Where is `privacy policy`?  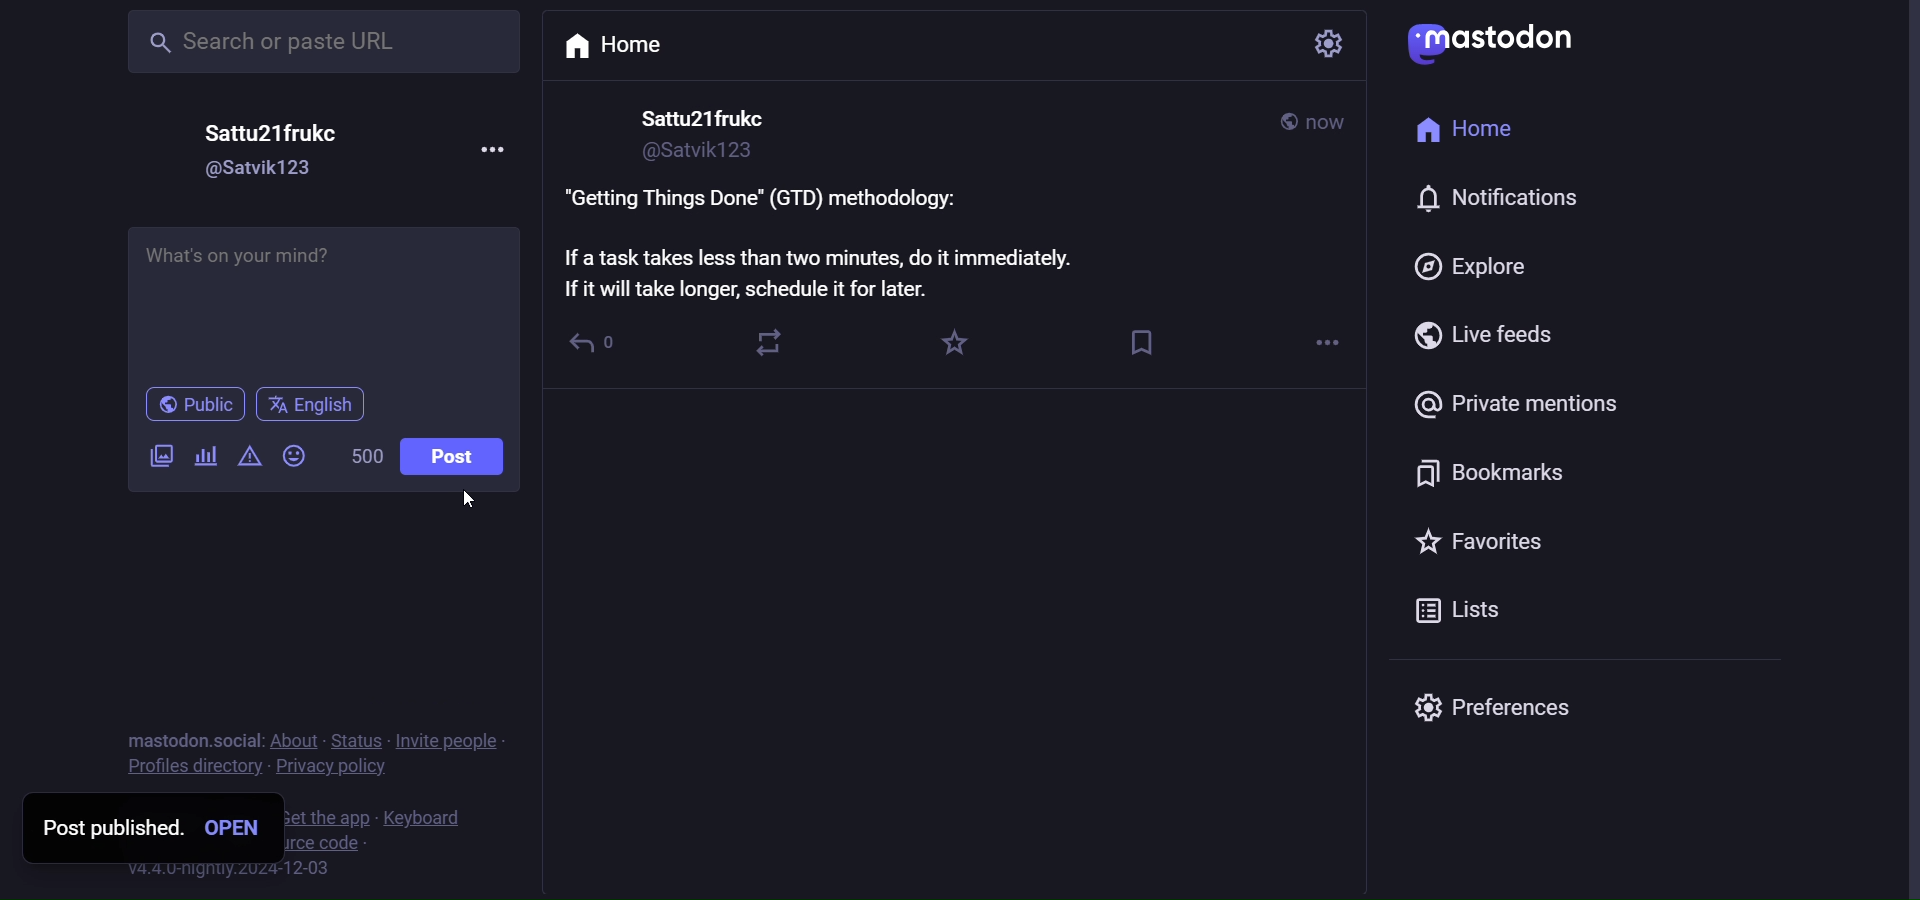
privacy policy is located at coordinates (332, 767).